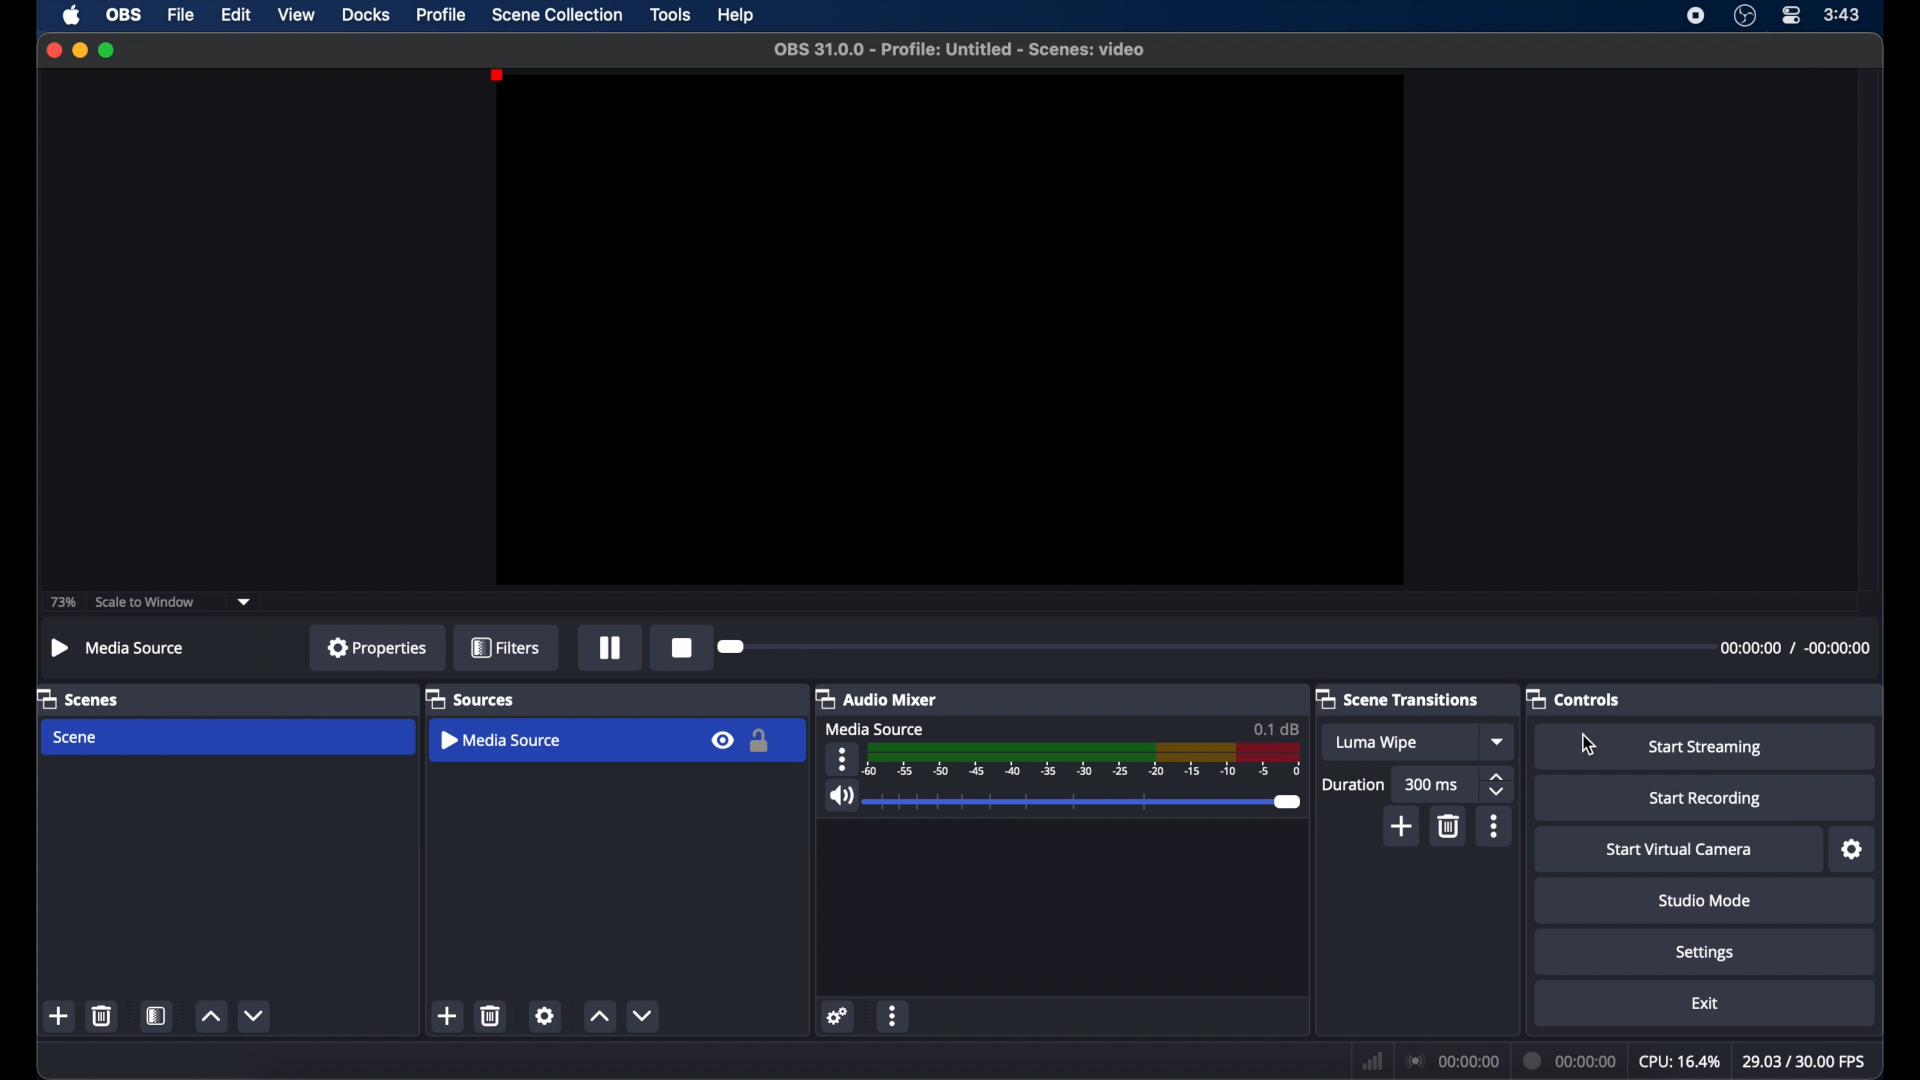 The width and height of the screenshot is (1920, 1080). Describe the element at coordinates (1790, 15) in the screenshot. I see `control center` at that location.